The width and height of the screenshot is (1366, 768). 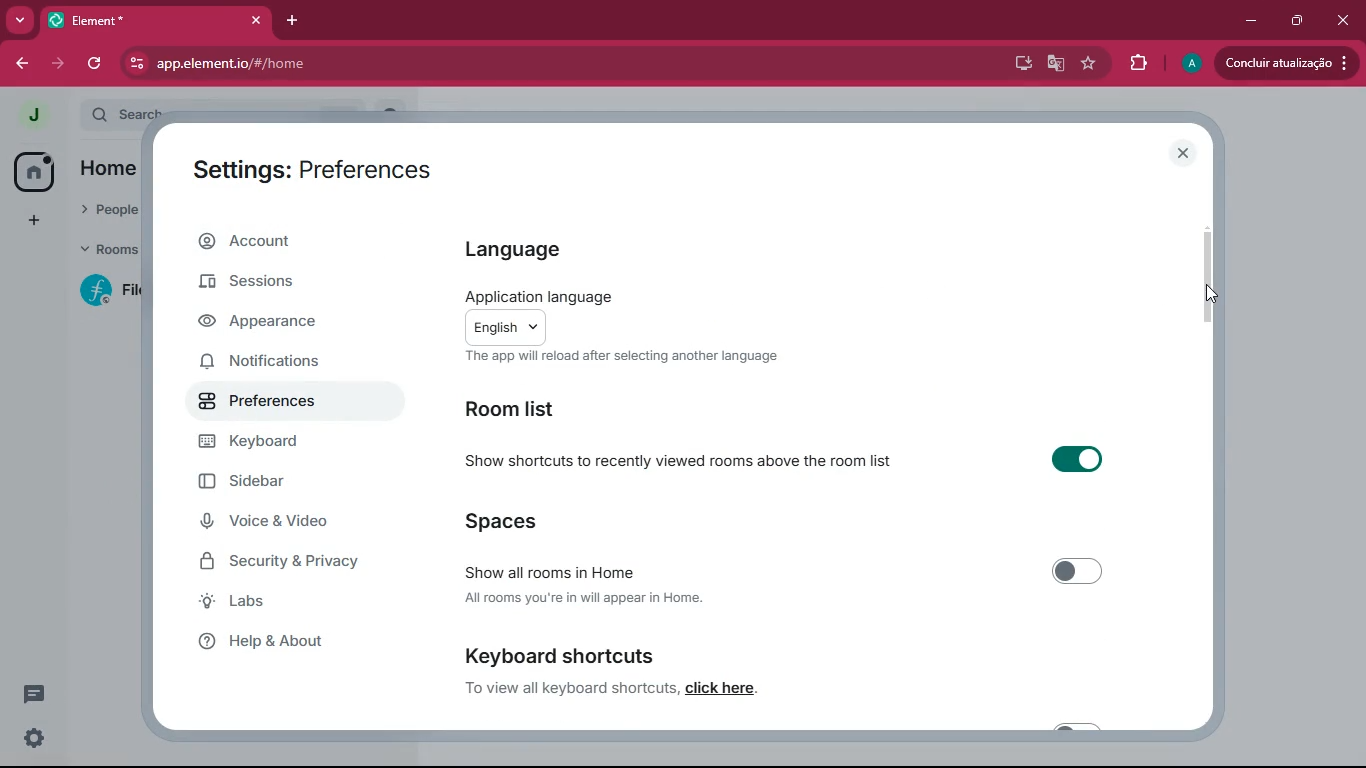 I want to click on labs, so click(x=288, y=606).